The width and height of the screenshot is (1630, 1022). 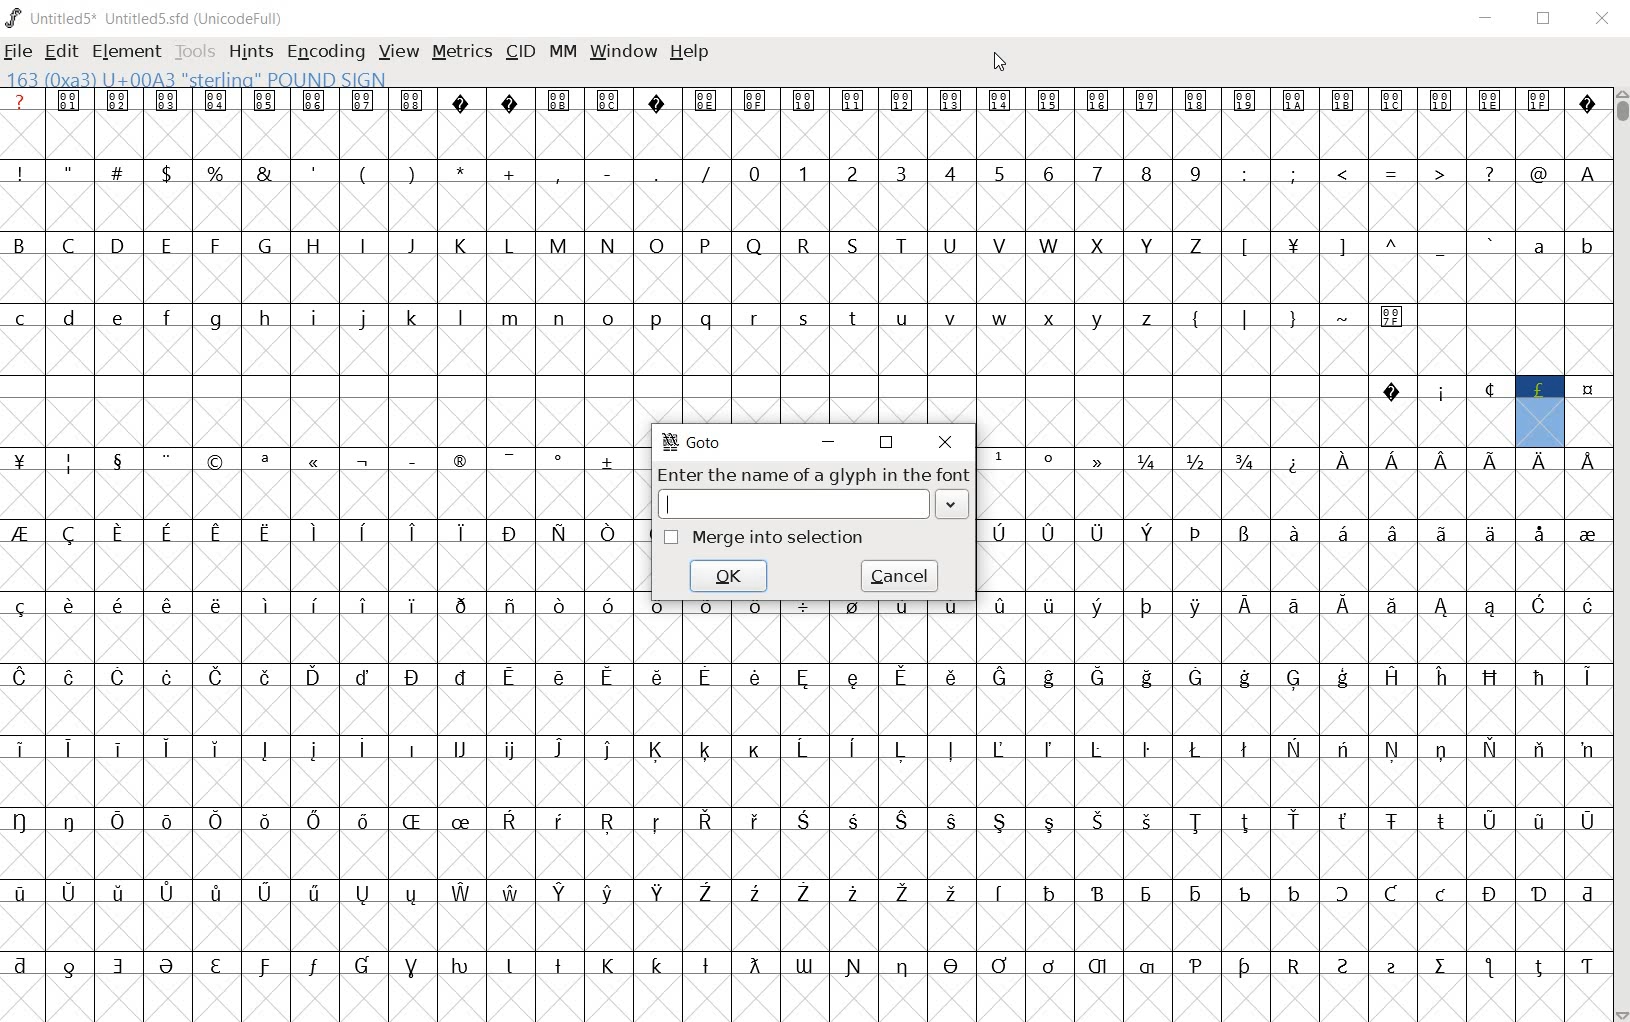 What do you see at coordinates (894, 575) in the screenshot?
I see `cancel` at bounding box center [894, 575].